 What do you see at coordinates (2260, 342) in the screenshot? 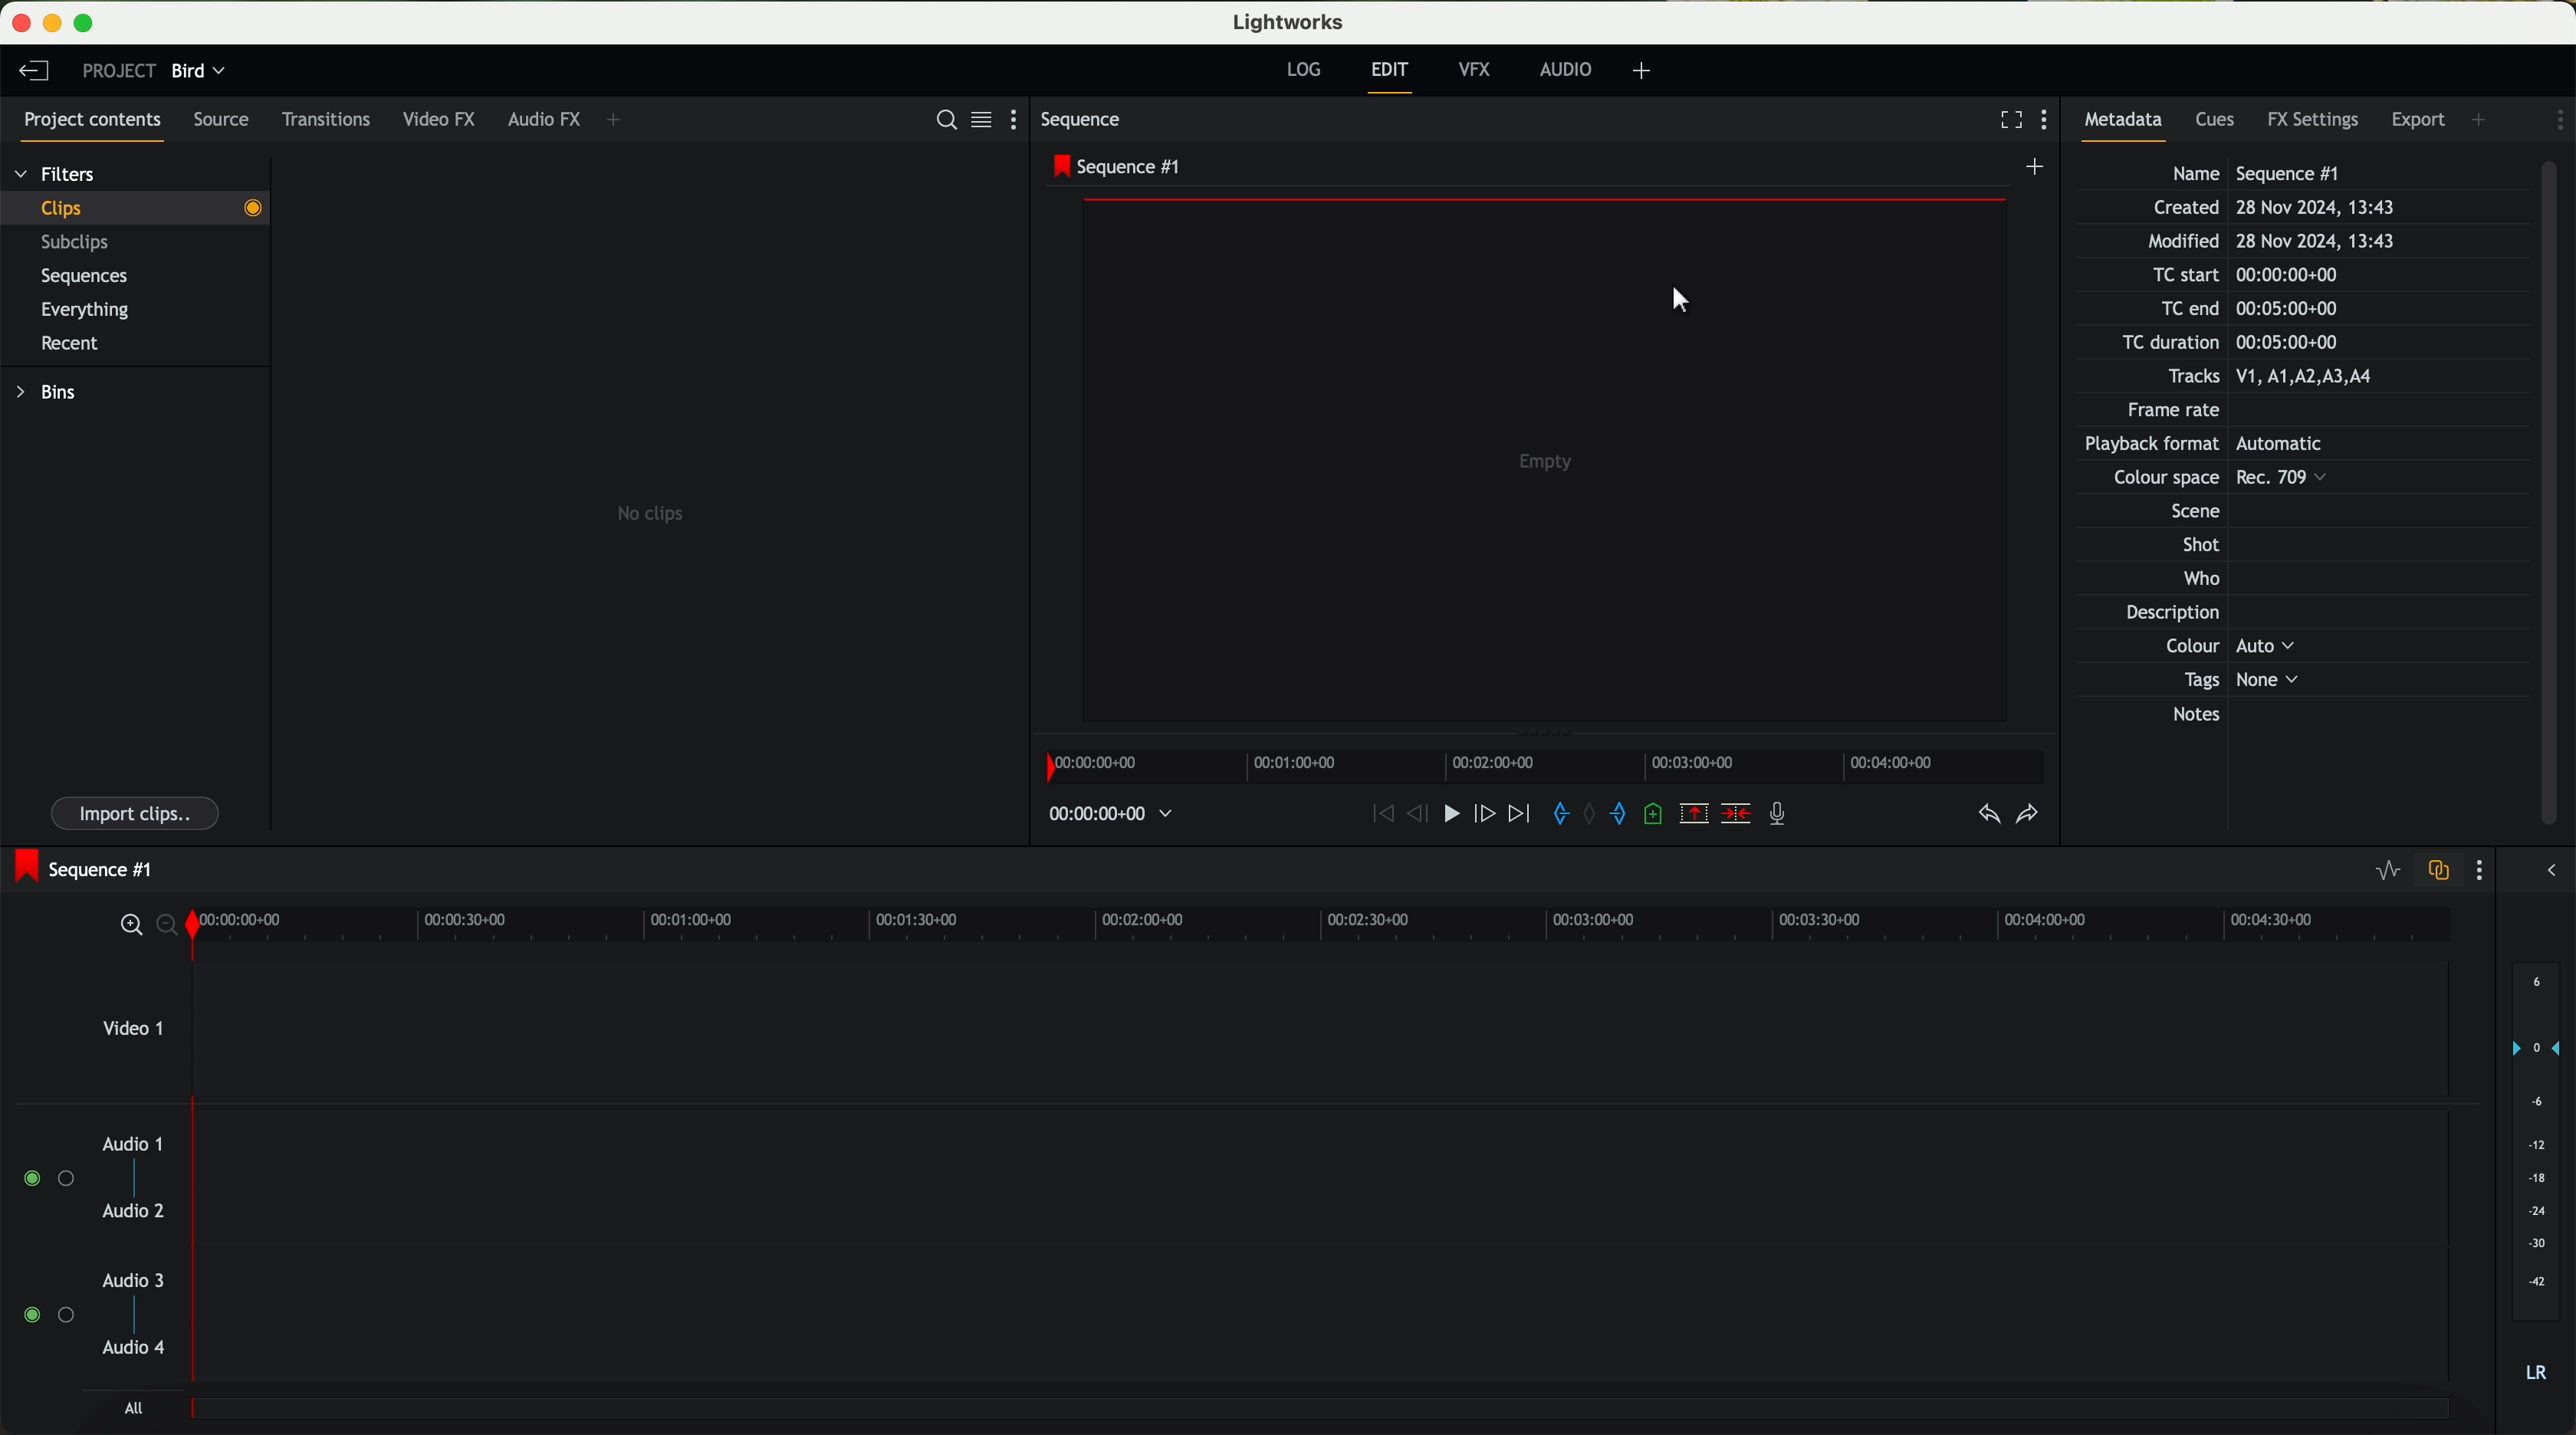
I see `TC duration` at bounding box center [2260, 342].